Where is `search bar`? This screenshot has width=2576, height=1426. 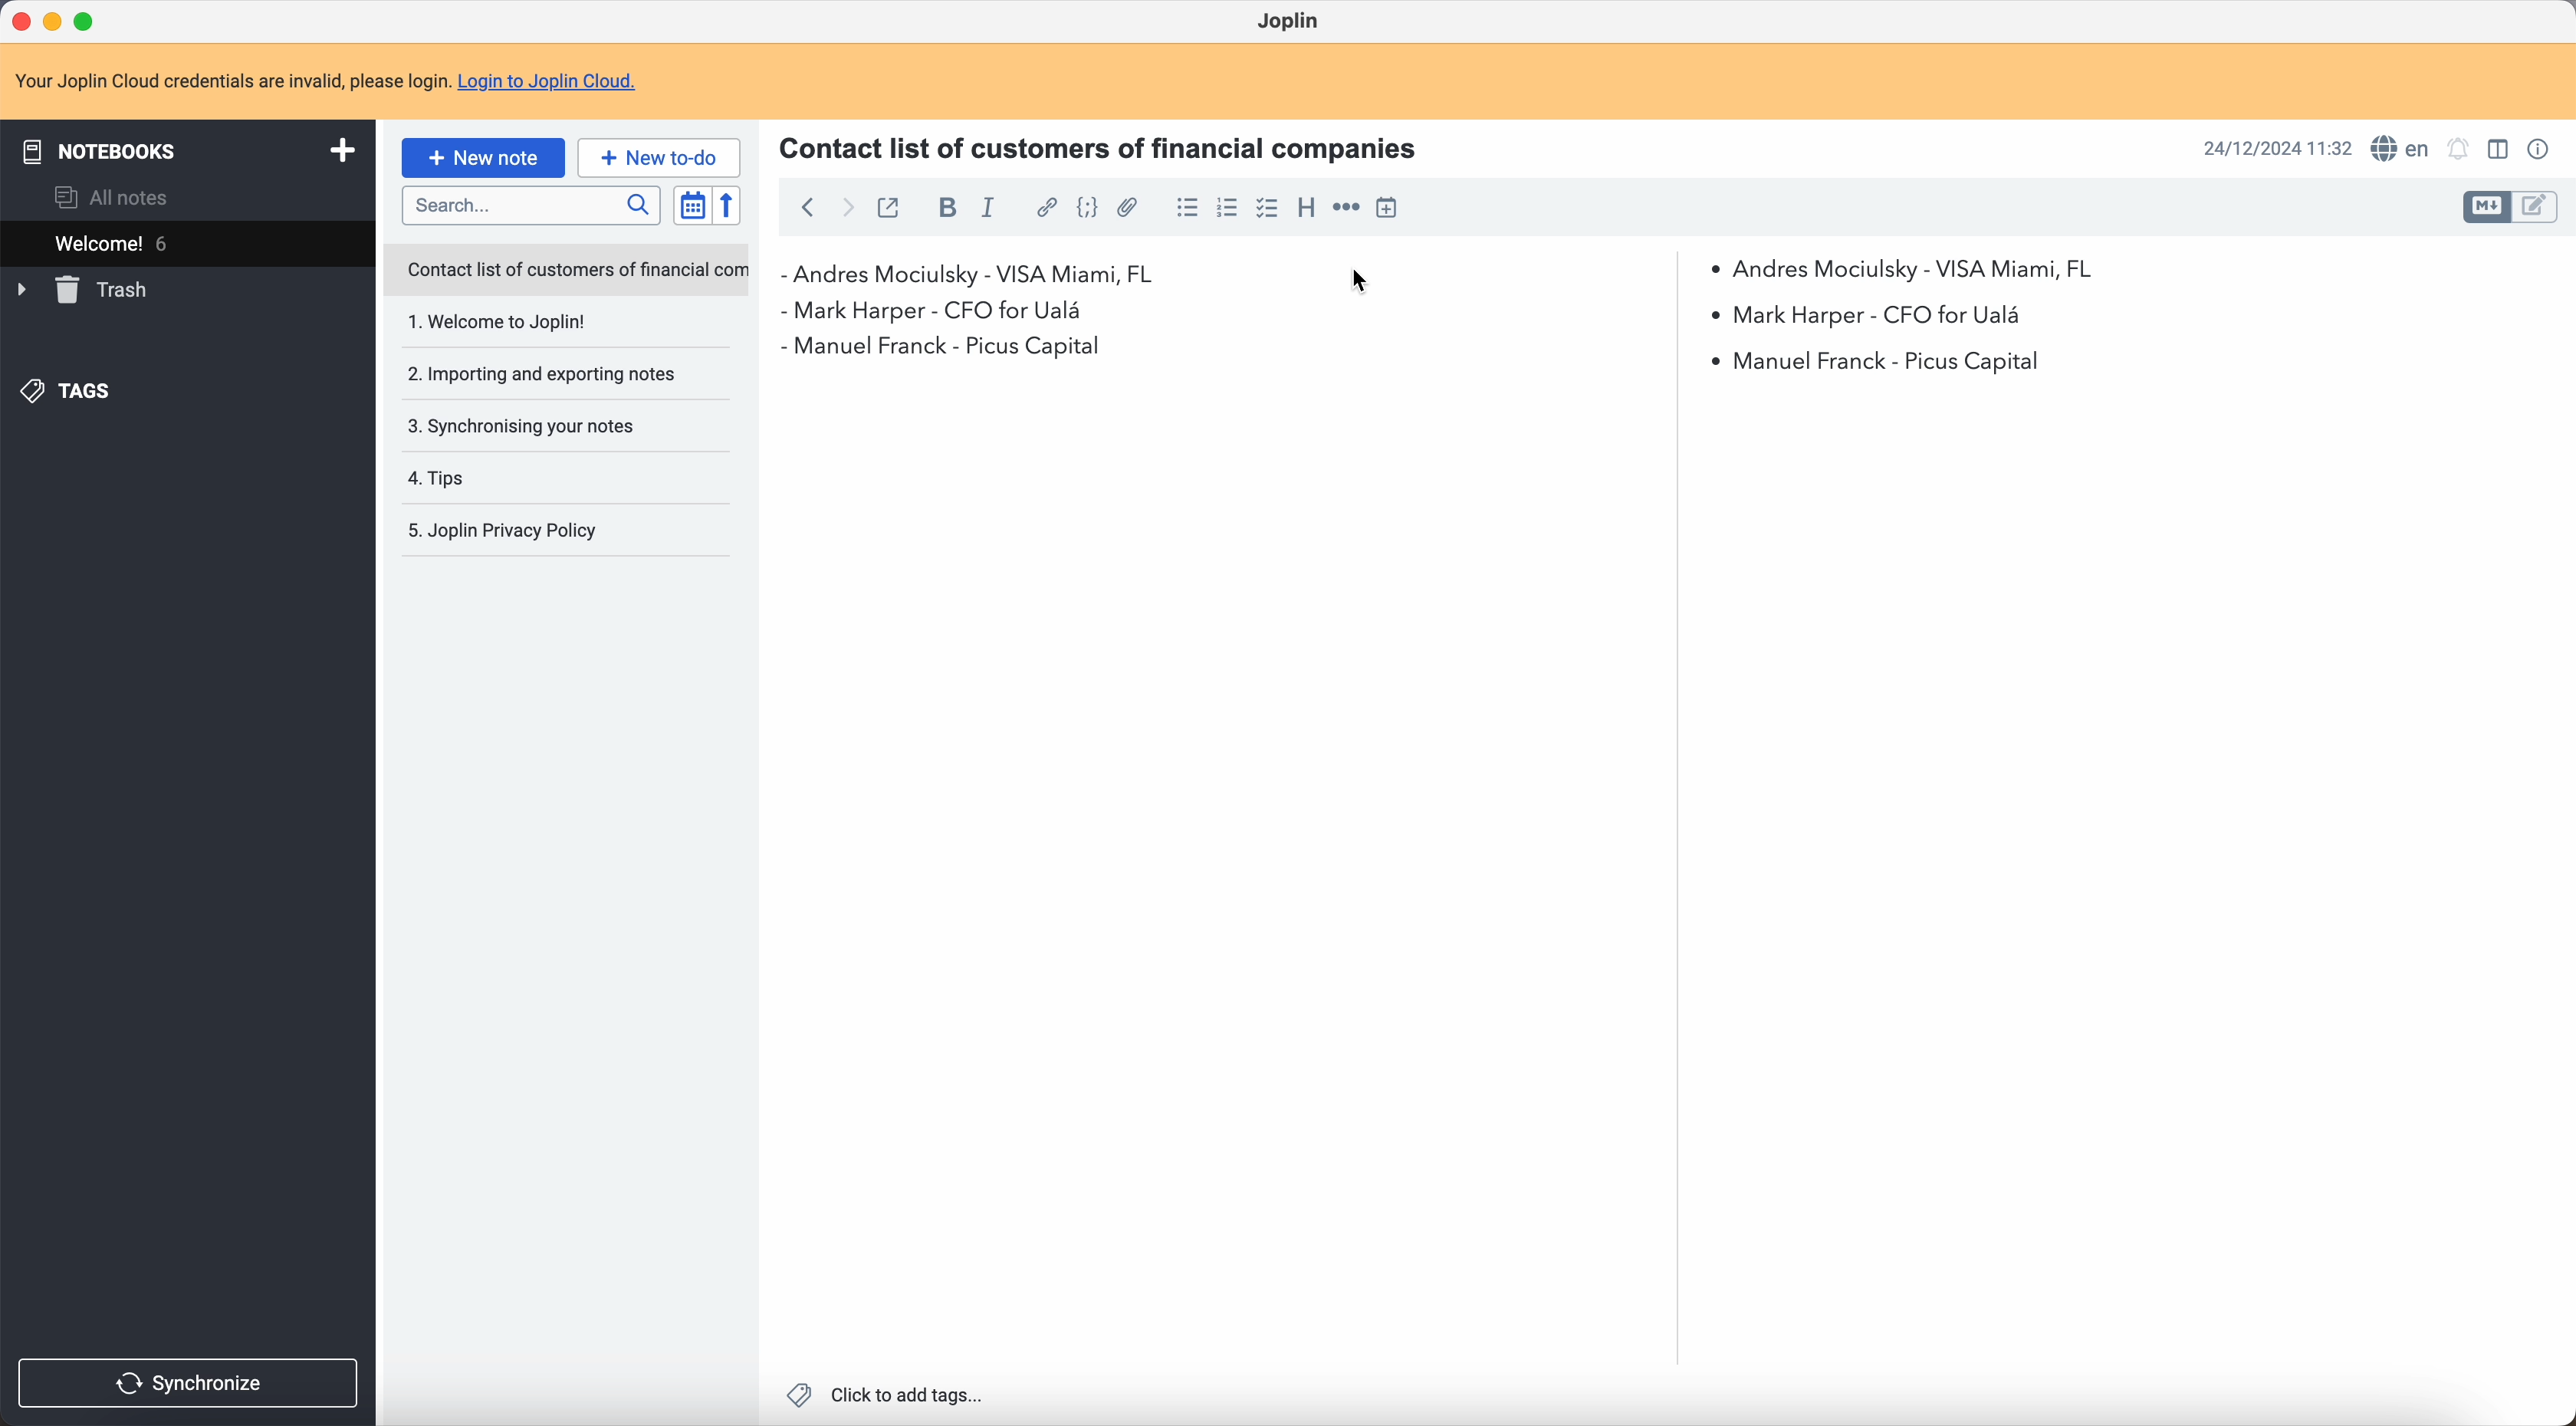 search bar is located at coordinates (536, 206).